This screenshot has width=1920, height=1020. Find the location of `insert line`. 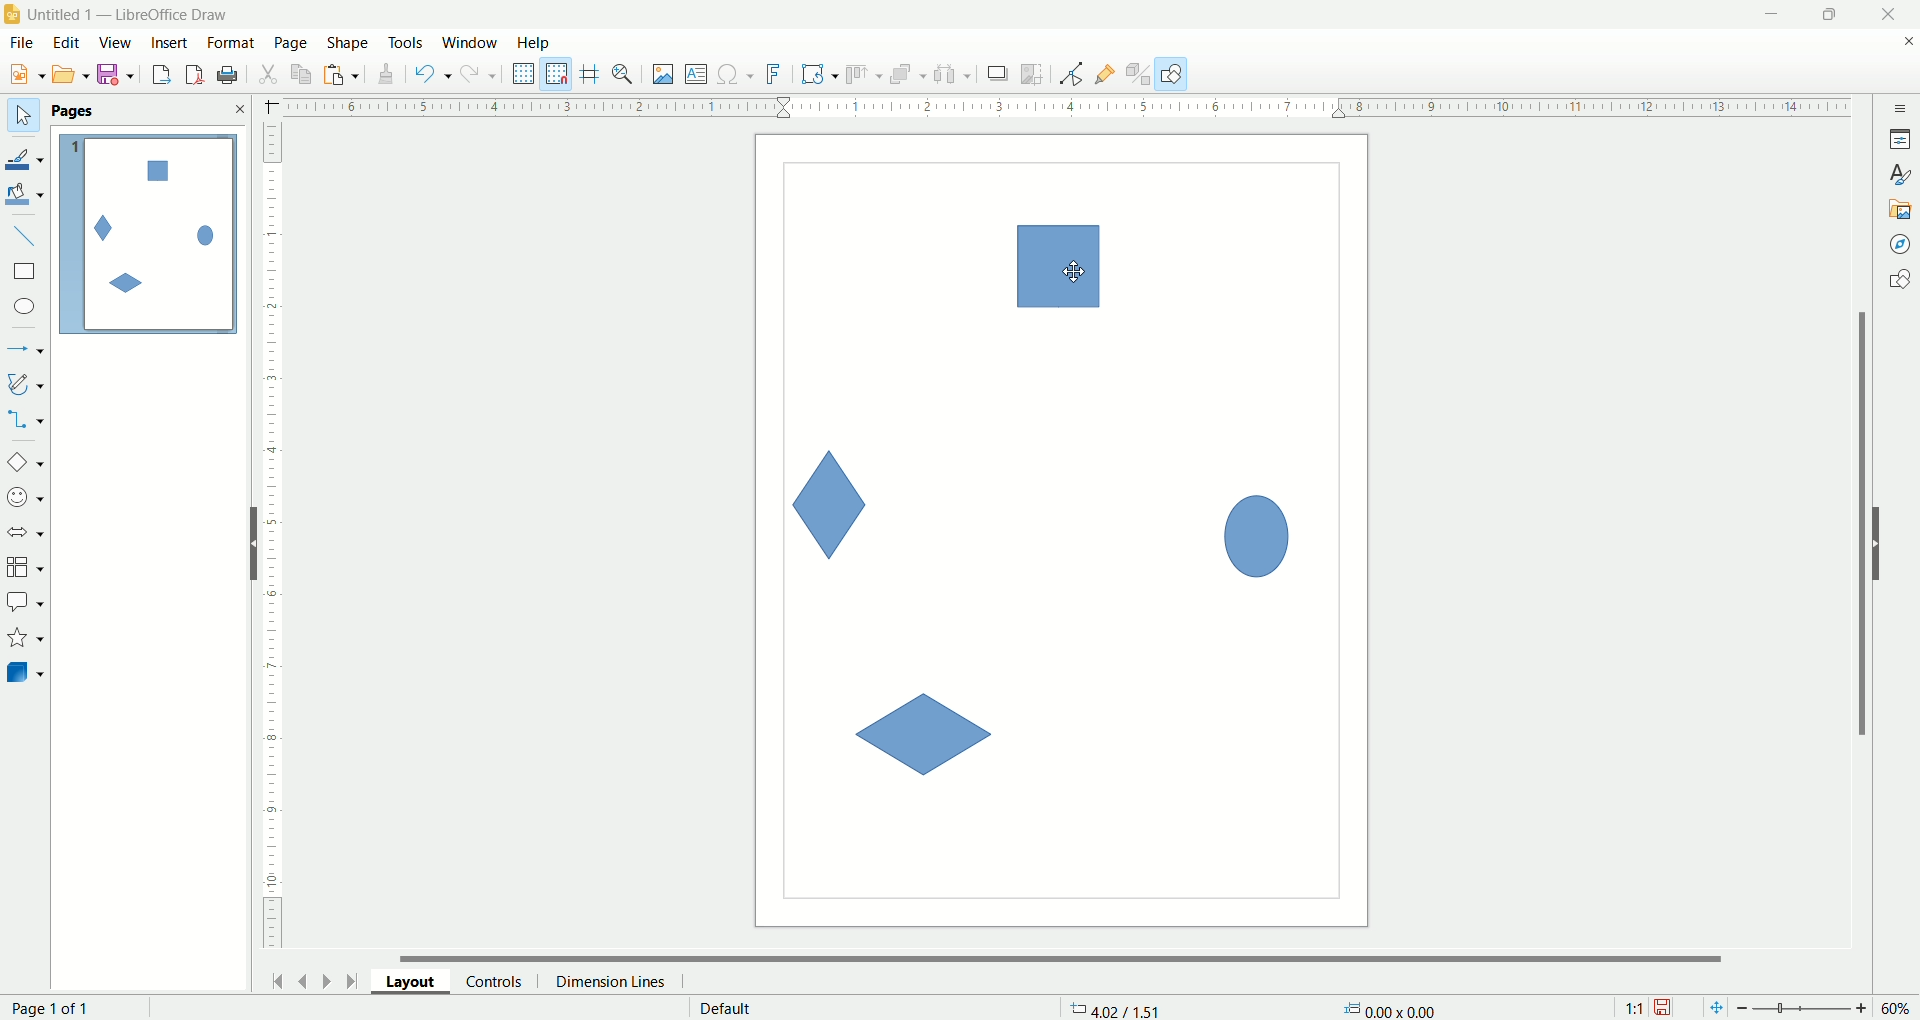

insert line is located at coordinates (28, 237).